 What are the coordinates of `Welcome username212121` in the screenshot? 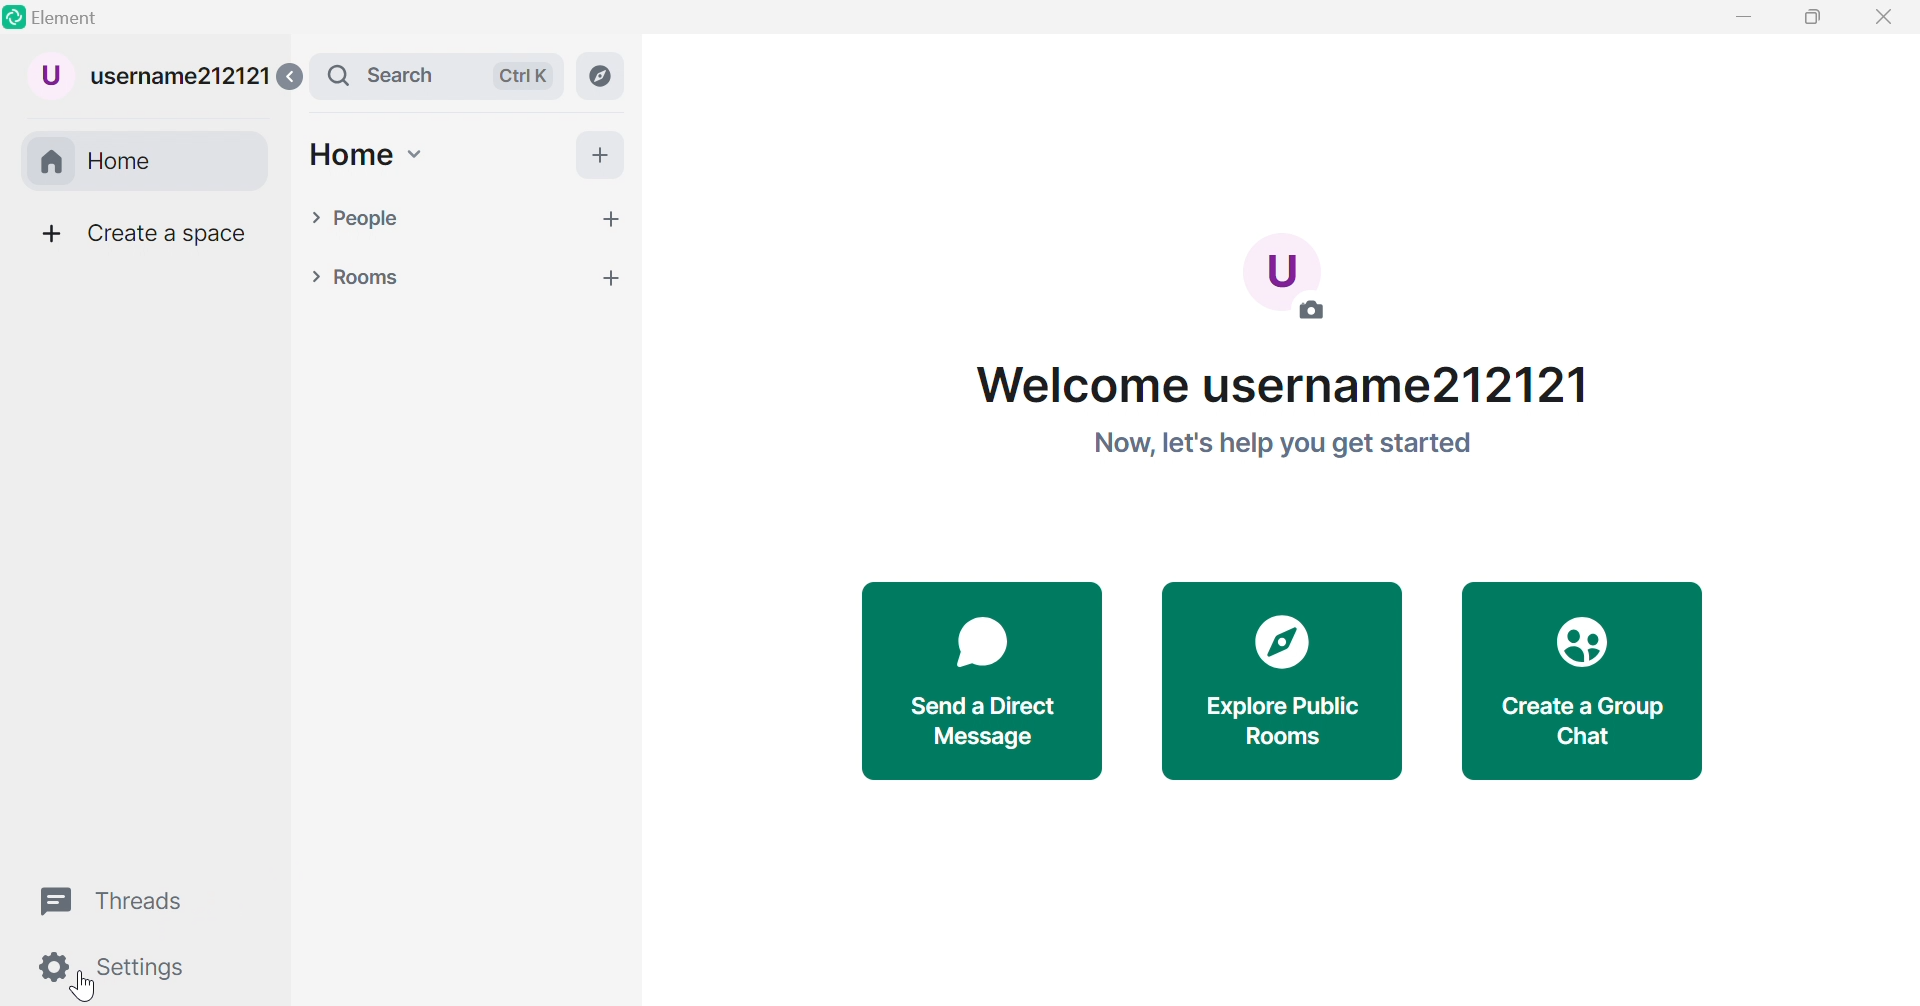 It's located at (1282, 385).